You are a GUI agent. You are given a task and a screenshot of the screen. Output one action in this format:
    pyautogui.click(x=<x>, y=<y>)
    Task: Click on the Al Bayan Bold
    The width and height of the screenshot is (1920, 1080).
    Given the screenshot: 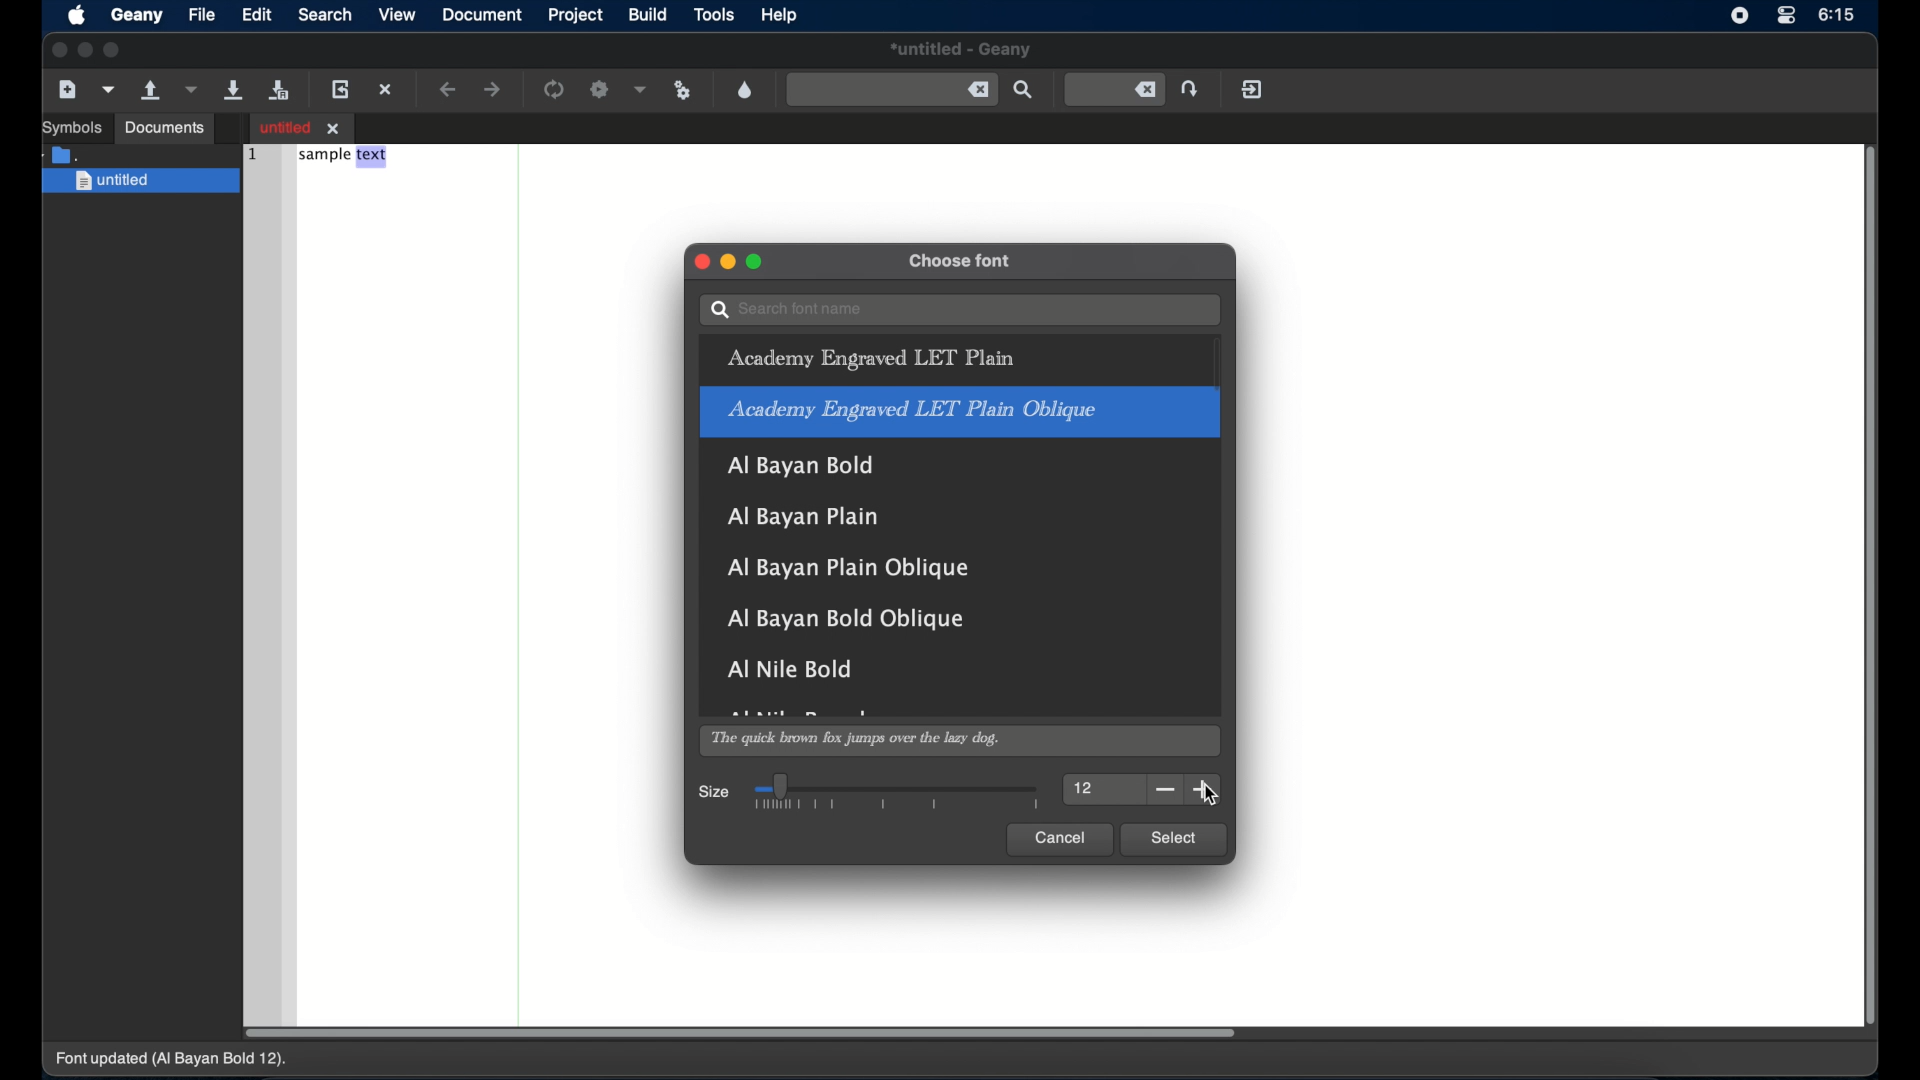 What is the action you would take?
    pyautogui.click(x=808, y=472)
    